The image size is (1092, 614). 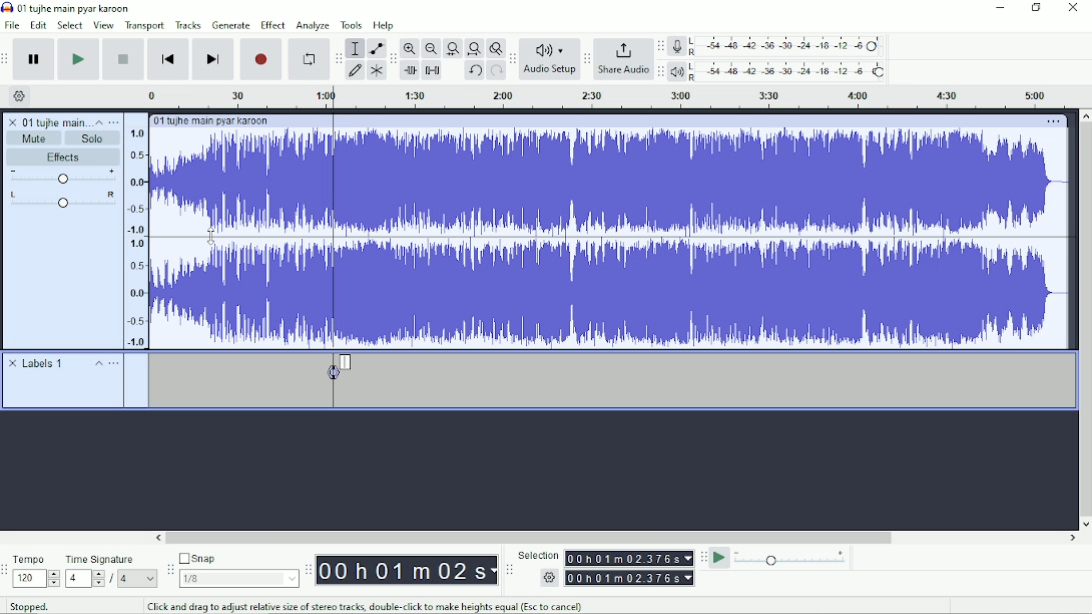 I want to click on Enable looping, so click(x=309, y=58).